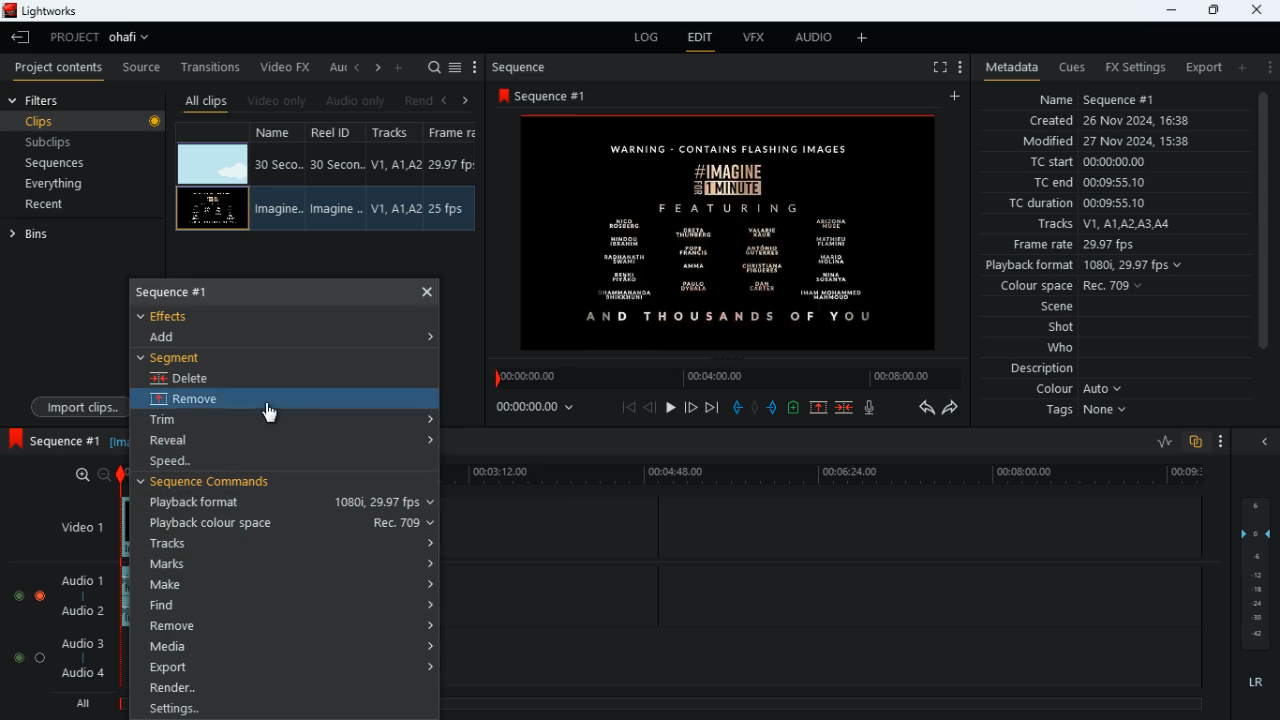 This screenshot has width=1280, height=720. What do you see at coordinates (187, 379) in the screenshot?
I see `delete` at bounding box center [187, 379].